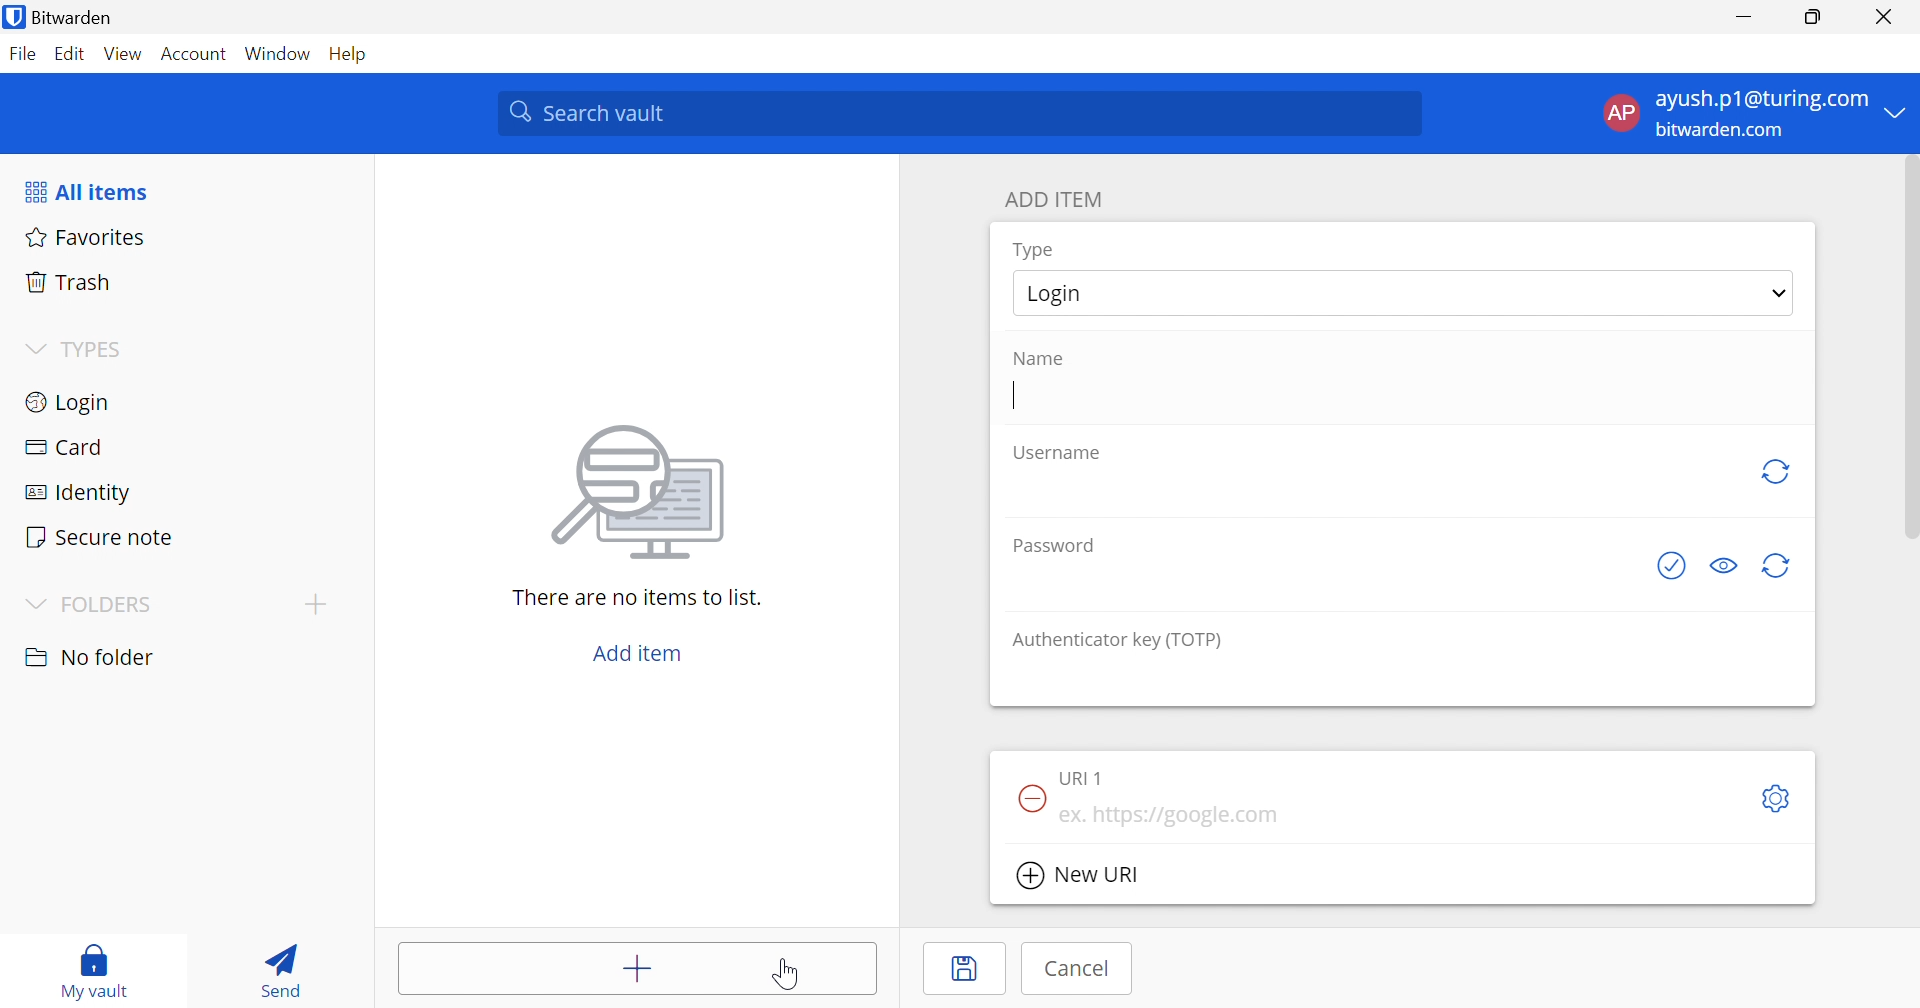 This screenshot has width=1920, height=1008. What do you see at coordinates (1036, 251) in the screenshot?
I see `Type` at bounding box center [1036, 251].